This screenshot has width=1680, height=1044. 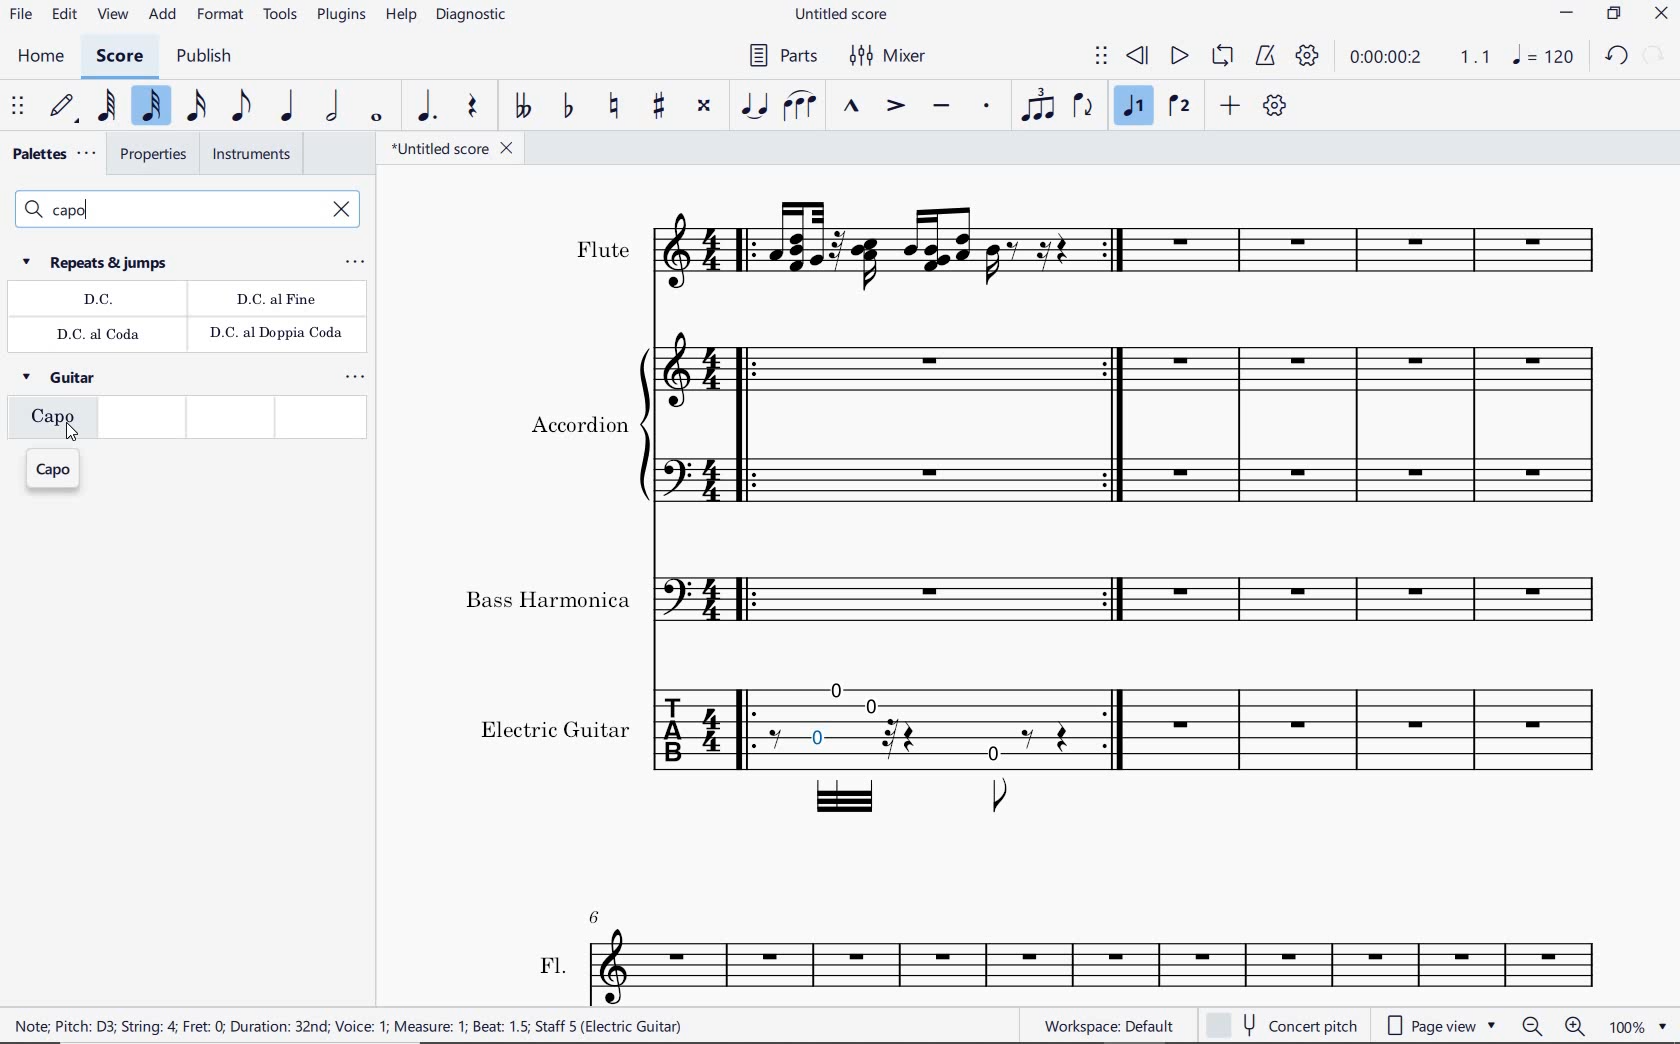 What do you see at coordinates (377, 116) in the screenshot?
I see `whole note` at bounding box center [377, 116].